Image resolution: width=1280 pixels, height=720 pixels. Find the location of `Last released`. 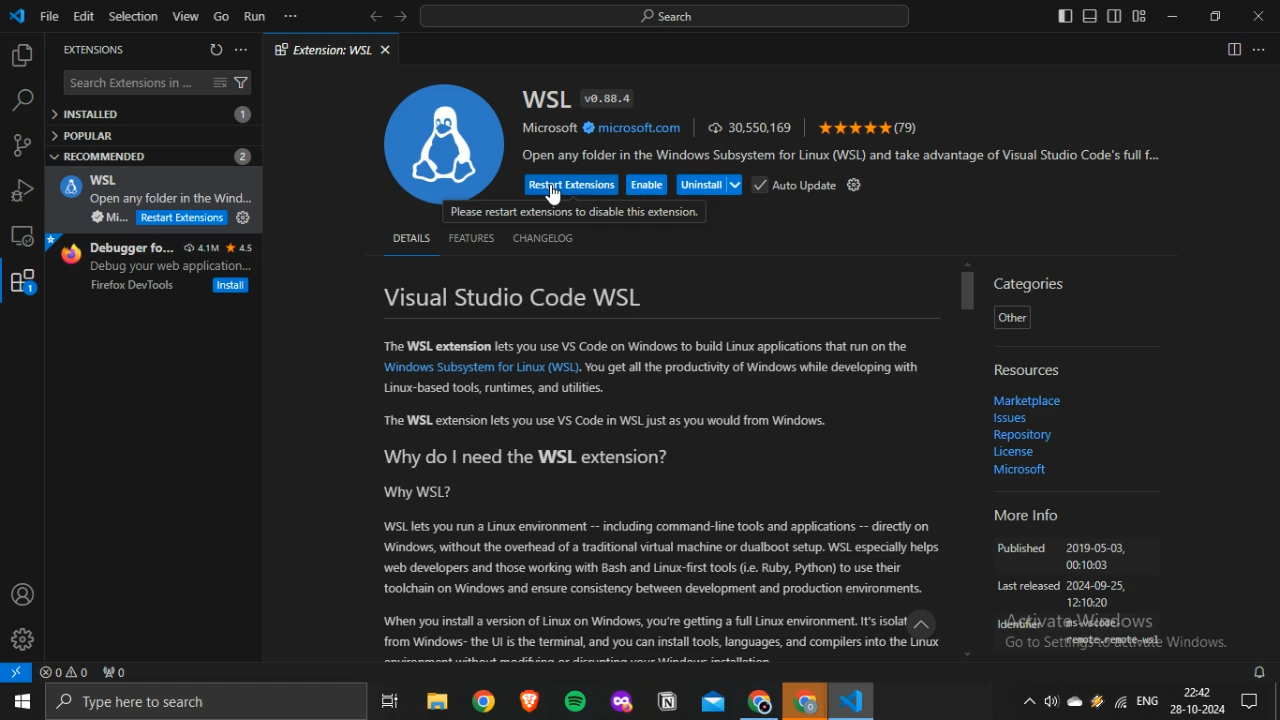

Last released is located at coordinates (1027, 587).